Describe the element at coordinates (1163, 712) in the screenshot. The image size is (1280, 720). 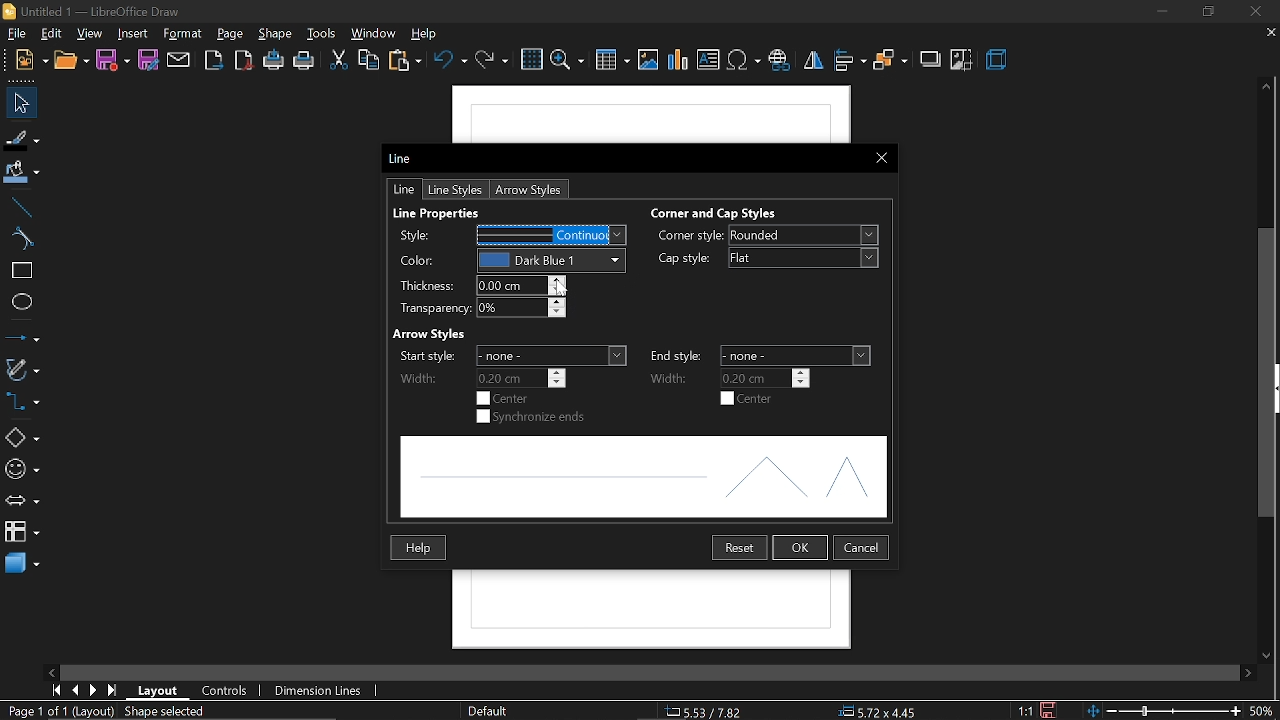
I see `change zoom` at that location.